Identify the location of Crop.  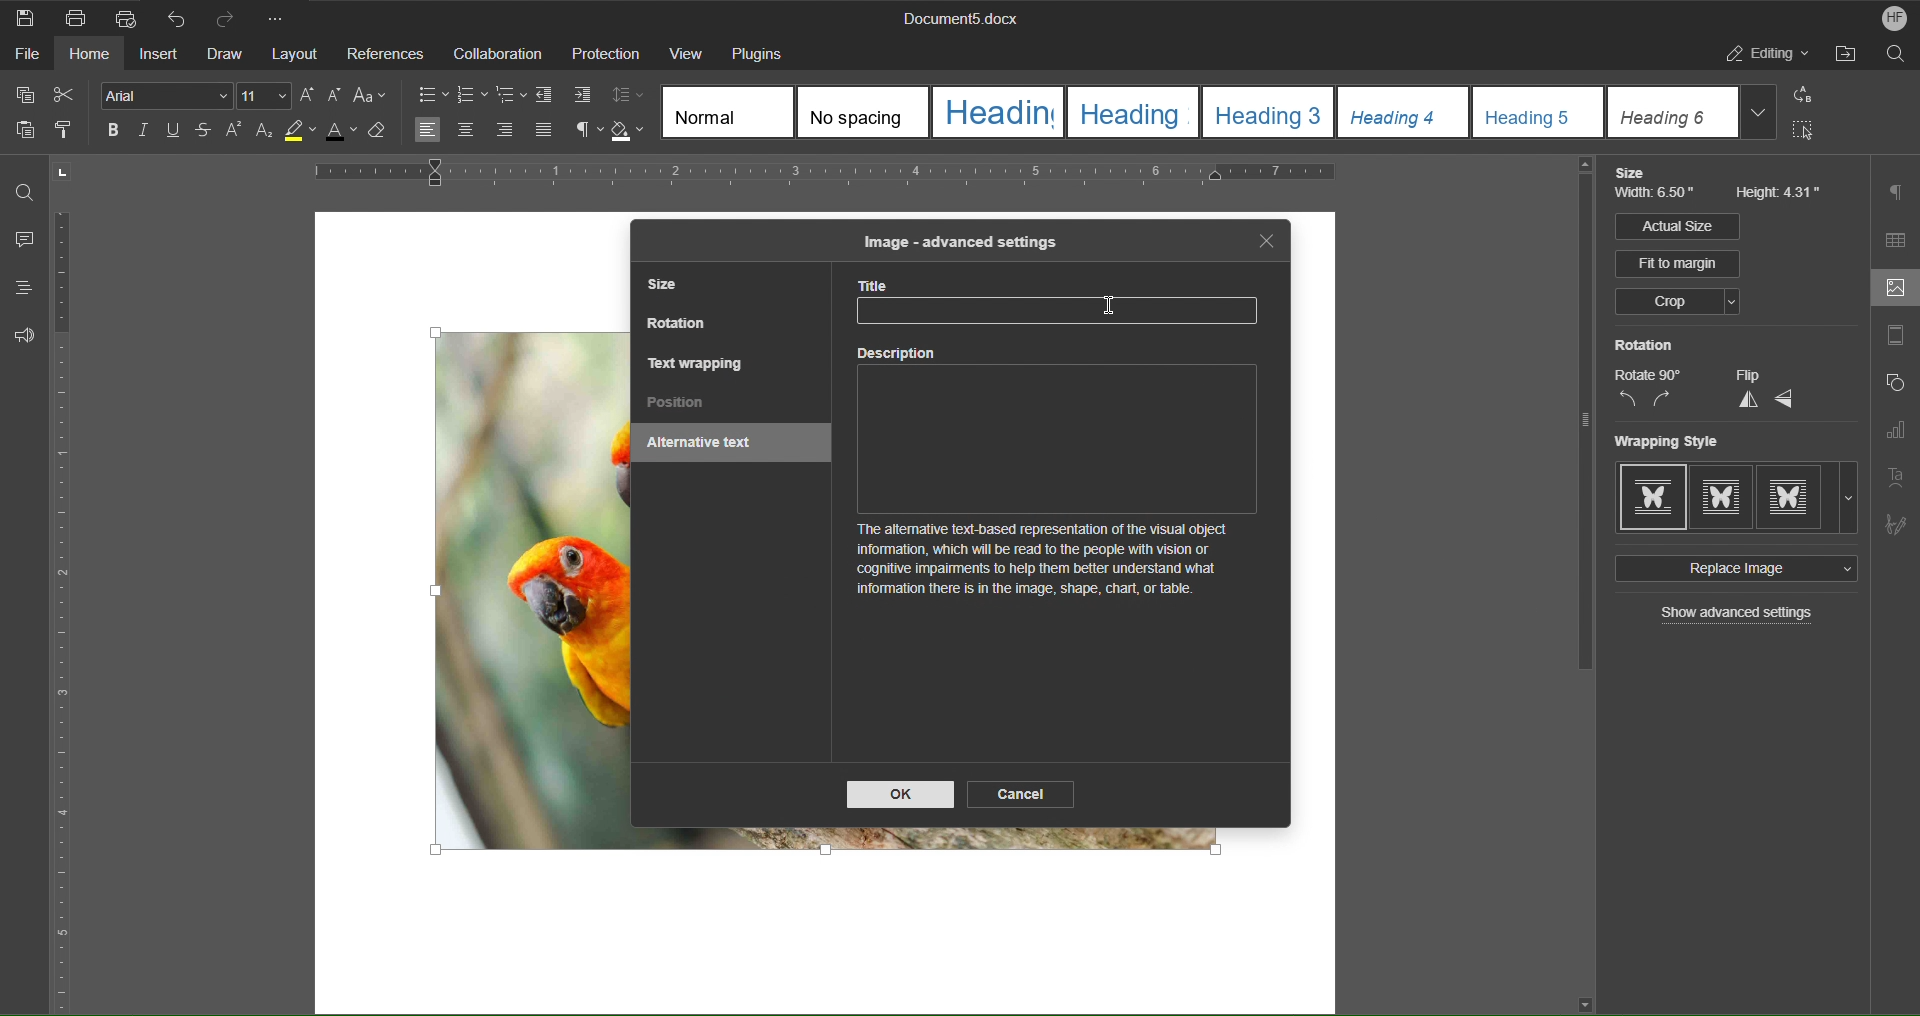
(1676, 303).